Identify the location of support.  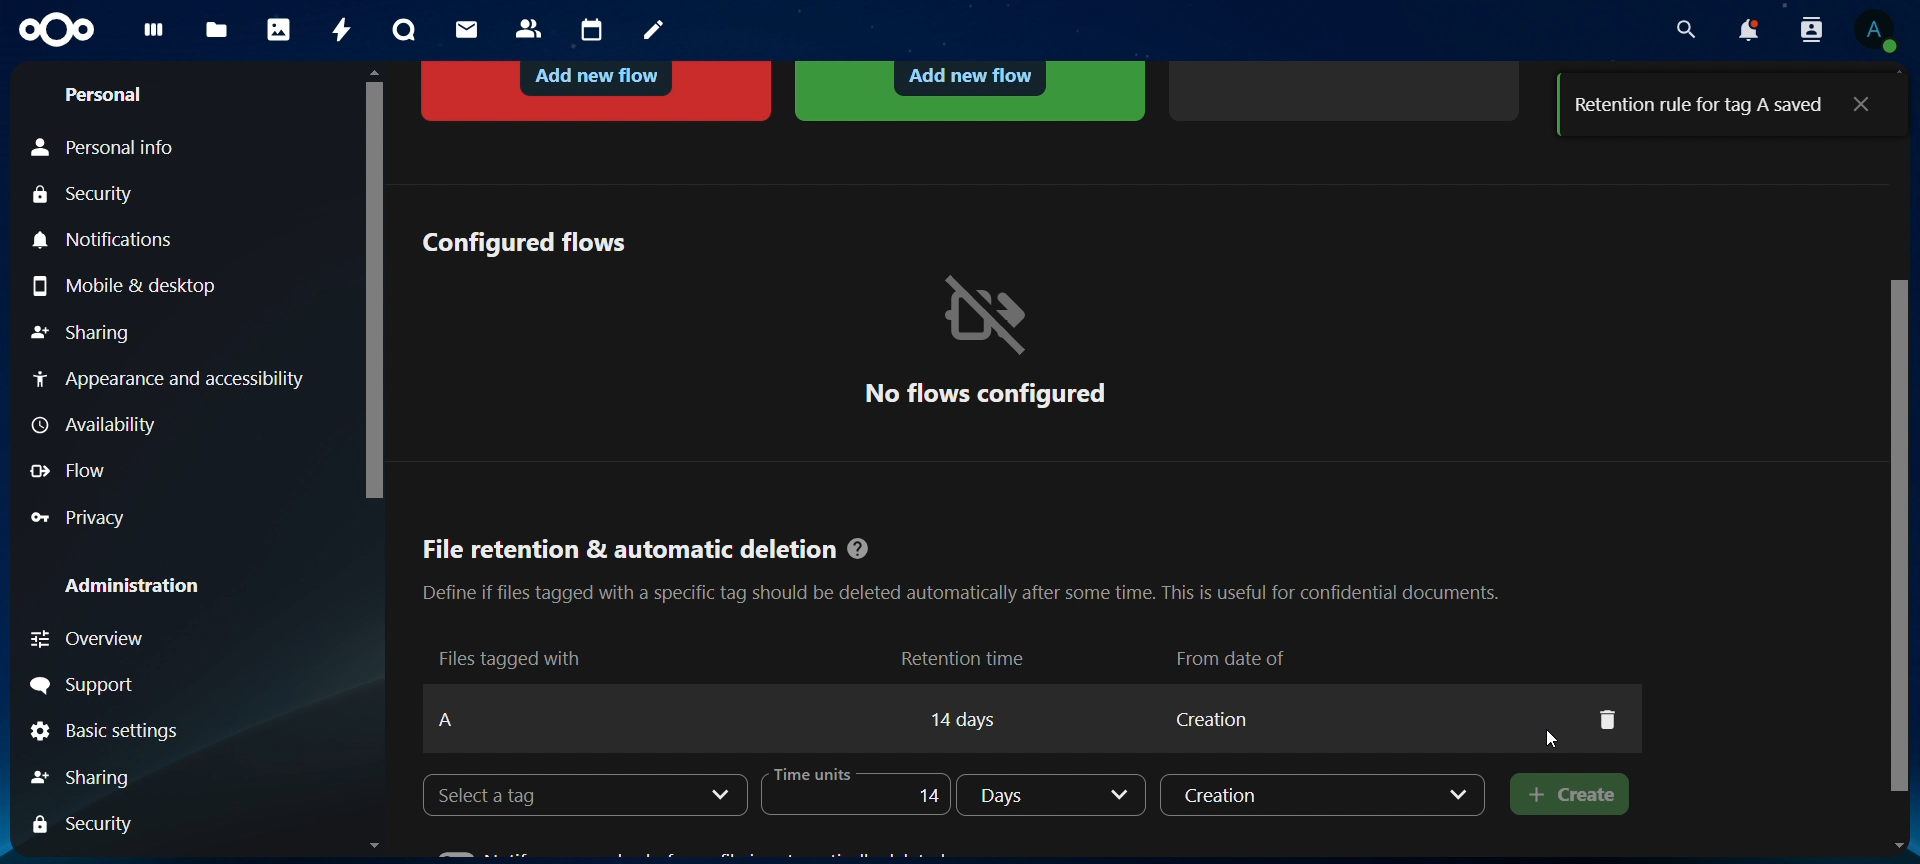
(88, 686).